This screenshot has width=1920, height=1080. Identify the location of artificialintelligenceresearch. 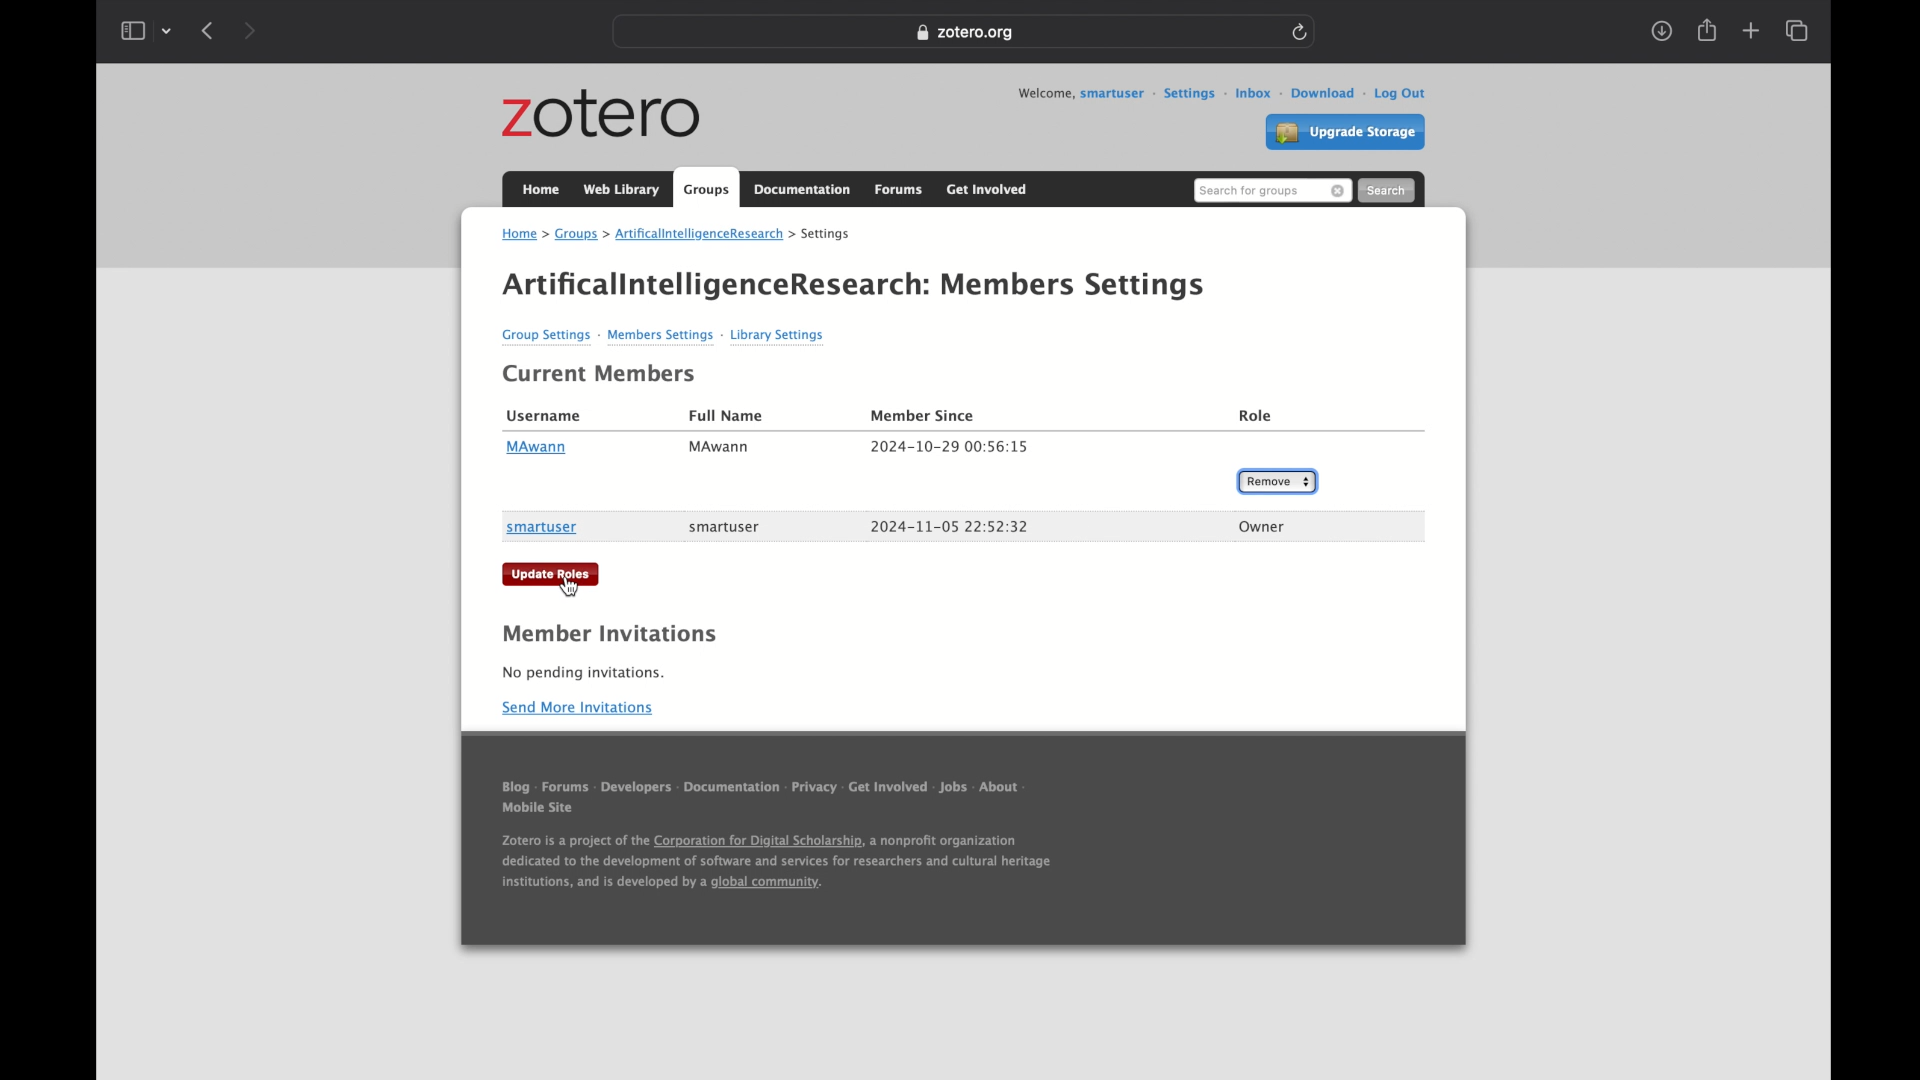
(692, 235).